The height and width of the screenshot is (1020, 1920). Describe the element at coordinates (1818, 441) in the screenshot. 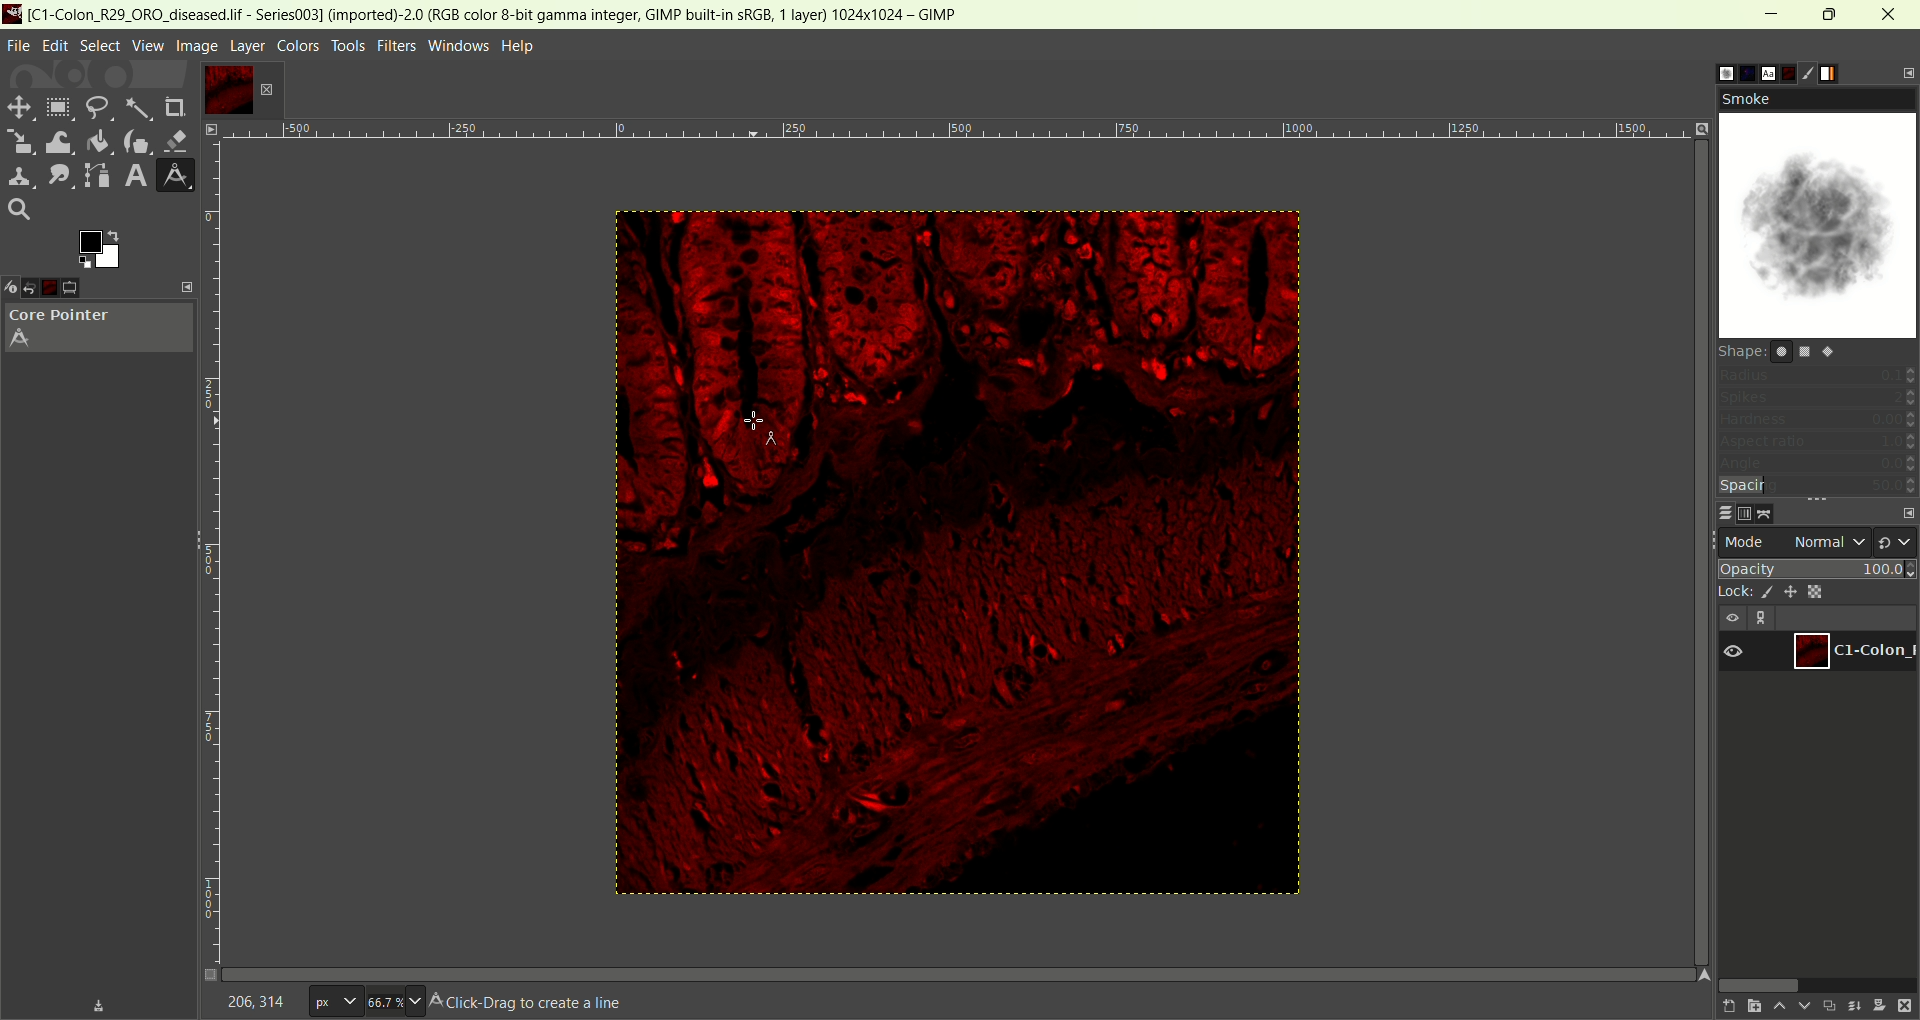

I see `aspect ratio` at that location.